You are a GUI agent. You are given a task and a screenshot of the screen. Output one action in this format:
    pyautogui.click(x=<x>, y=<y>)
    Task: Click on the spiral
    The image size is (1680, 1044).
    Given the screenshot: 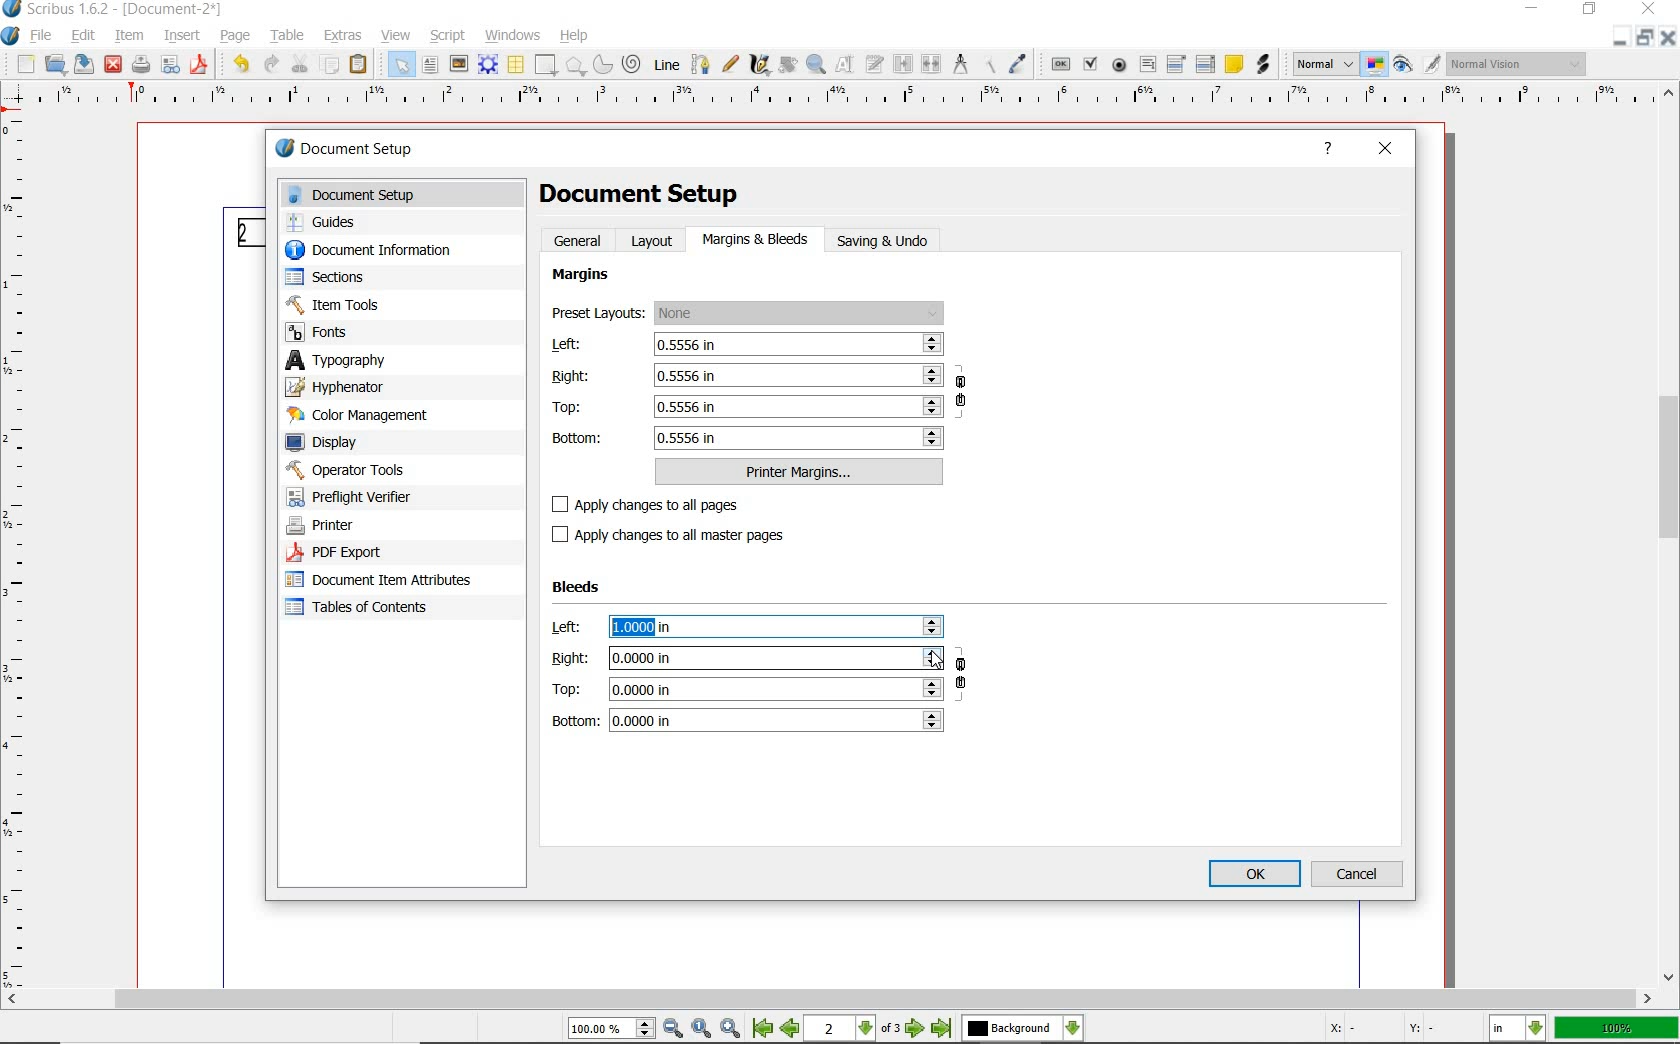 What is the action you would take?
    pyautogui.click(x=631, y=63)
    